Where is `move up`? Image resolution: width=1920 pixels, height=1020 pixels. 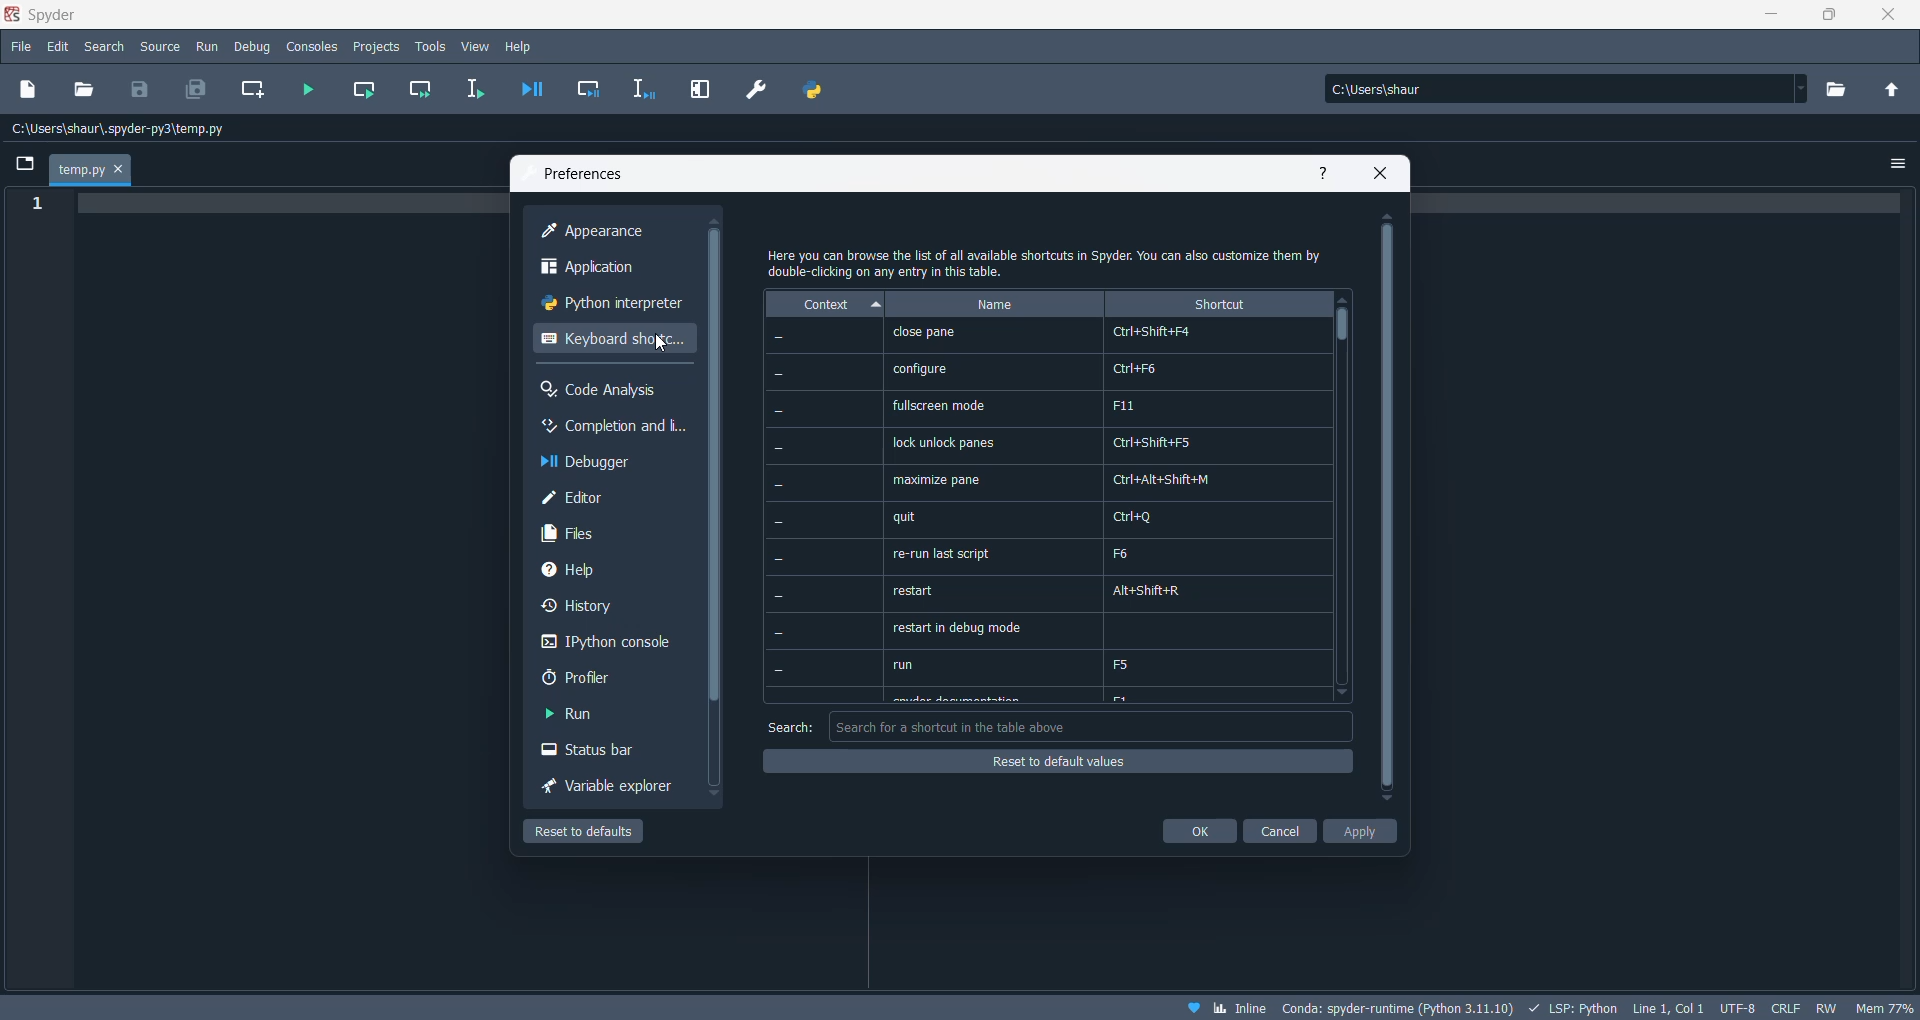
move up is located at coordinates (716, 220).